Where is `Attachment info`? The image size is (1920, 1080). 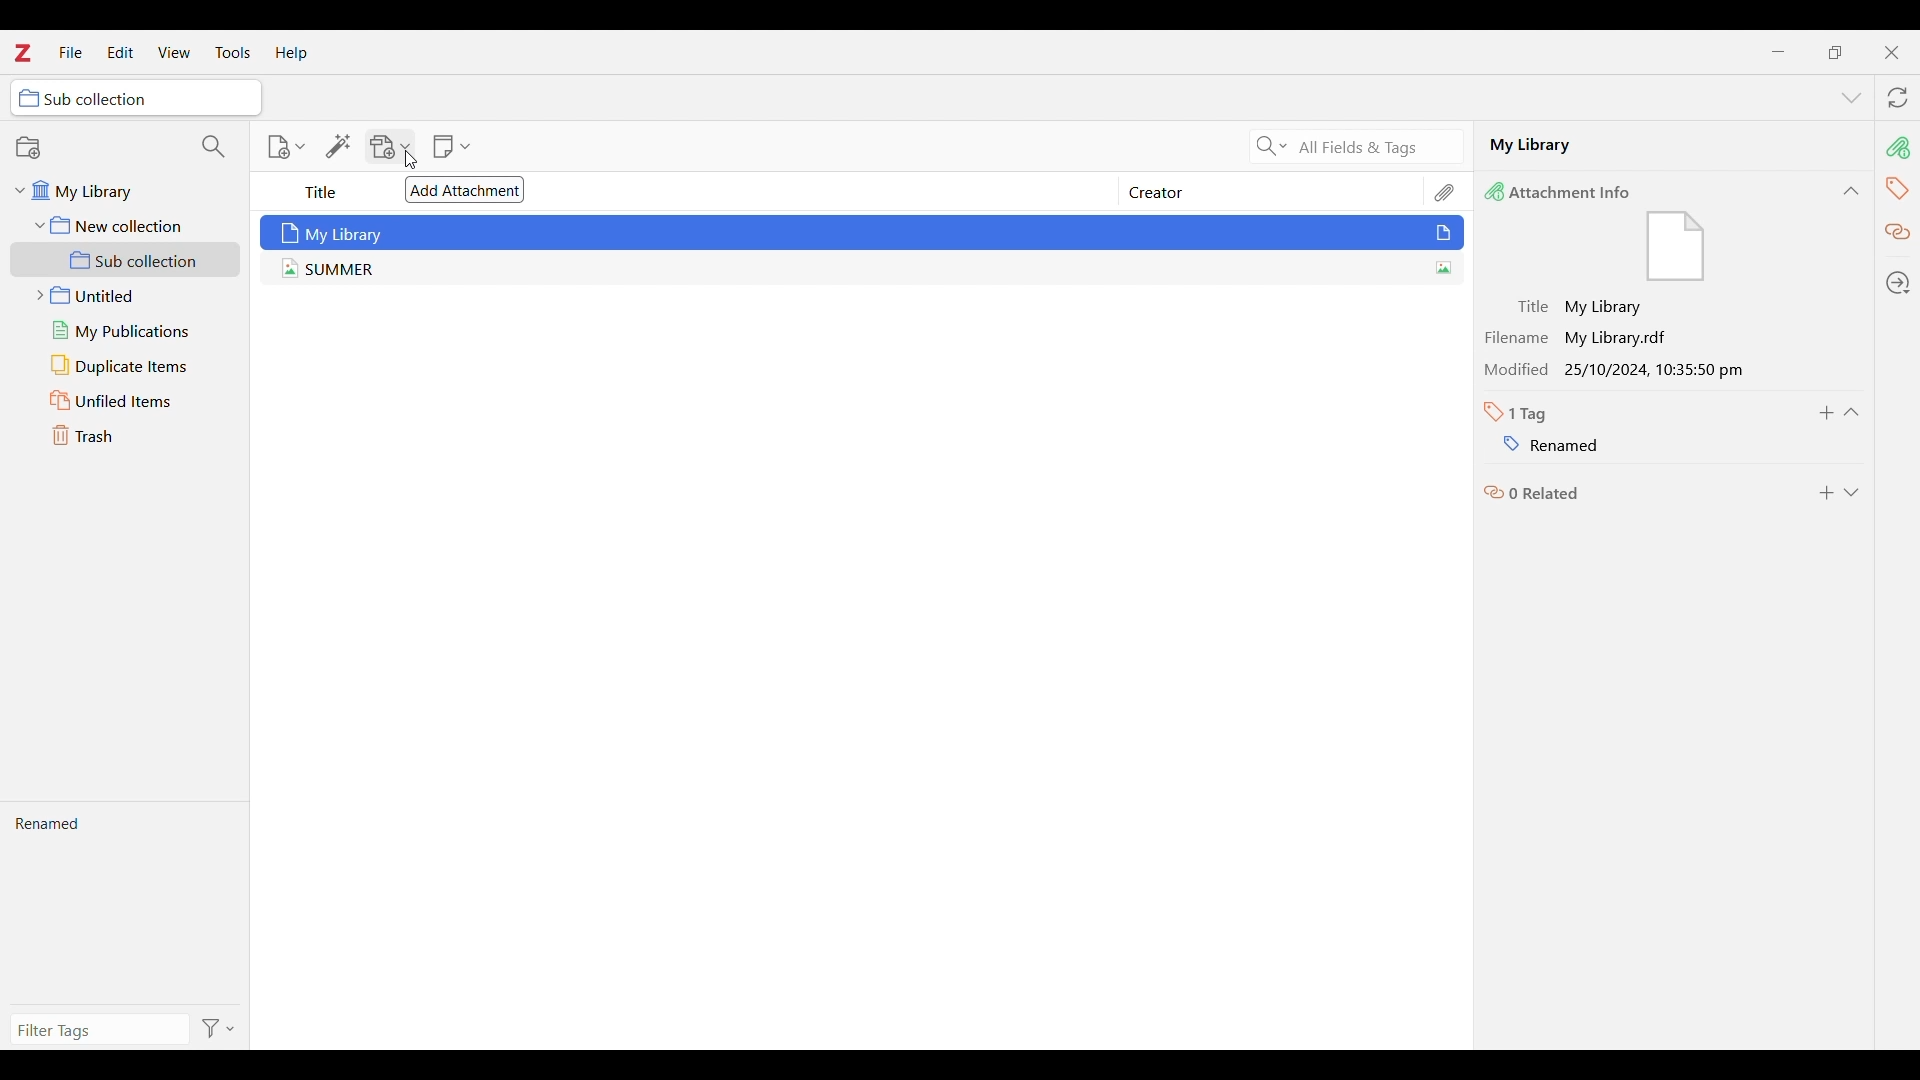 Attachment info is located at coordinates (1898, 148).